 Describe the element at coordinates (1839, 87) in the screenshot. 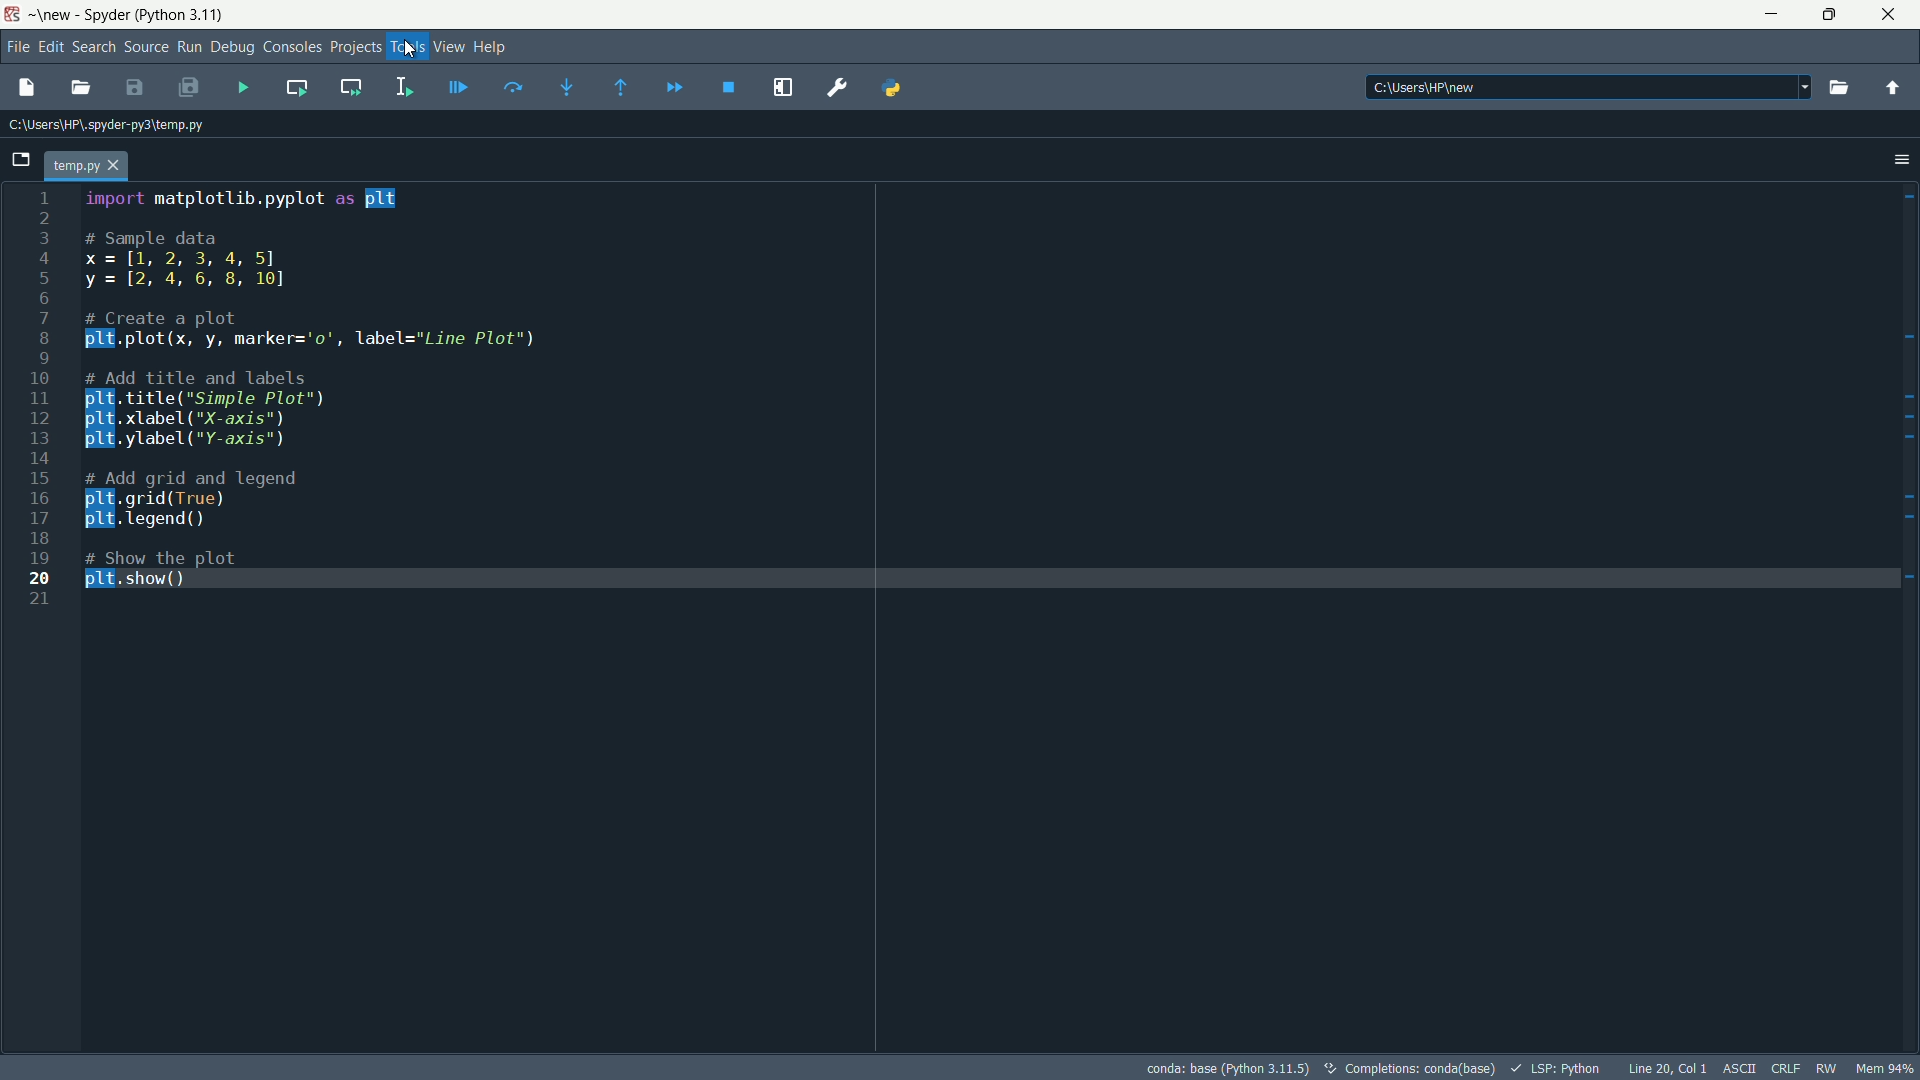

I see `browse directory` at that location.